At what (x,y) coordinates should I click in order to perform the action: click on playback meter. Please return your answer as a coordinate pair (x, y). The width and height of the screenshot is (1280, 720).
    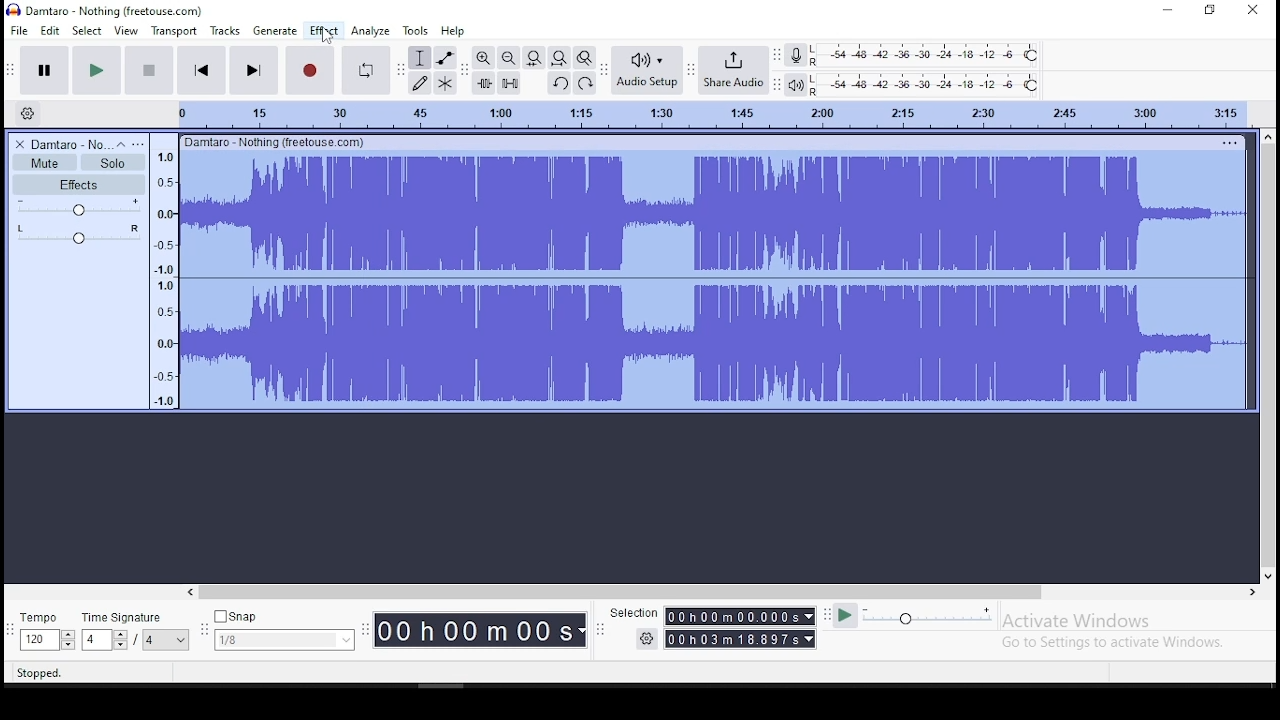
    Looking at the image, I should click on (796, 85).